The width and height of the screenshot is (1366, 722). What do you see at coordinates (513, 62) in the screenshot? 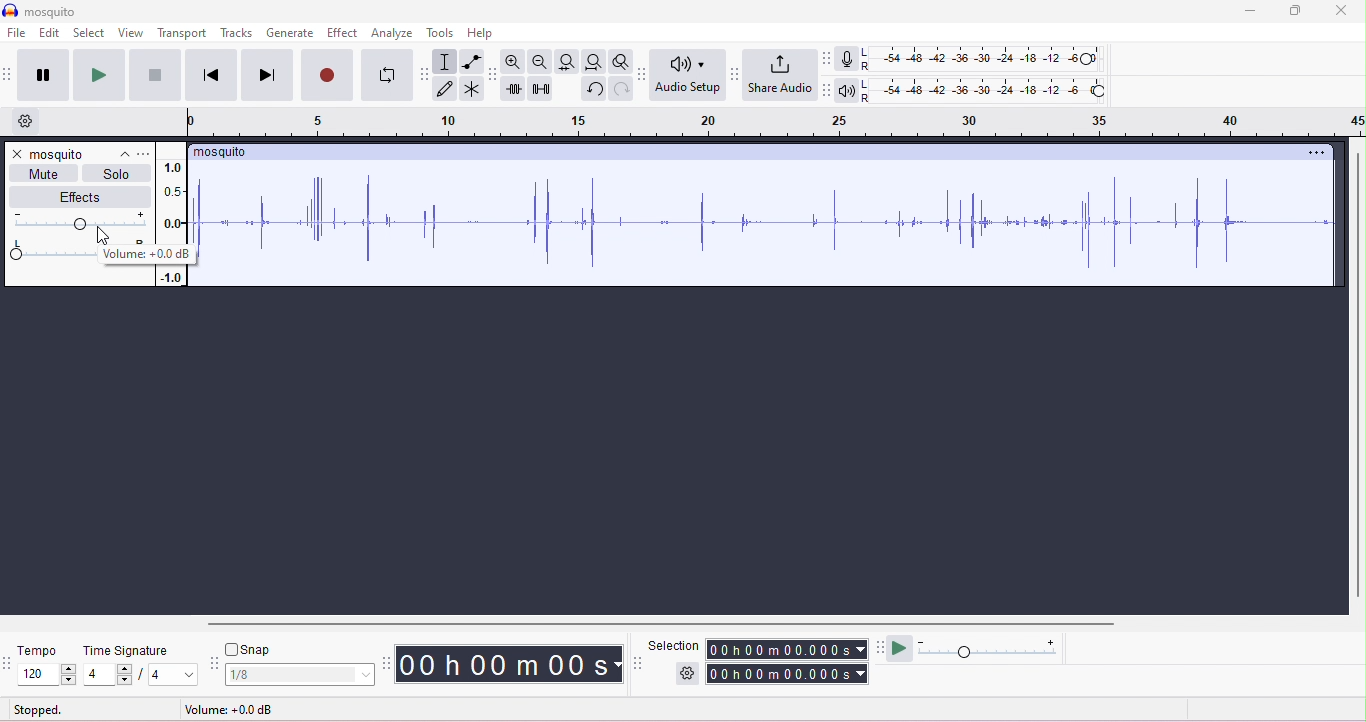
I see `zoom in` at bounding box center [513, 62].